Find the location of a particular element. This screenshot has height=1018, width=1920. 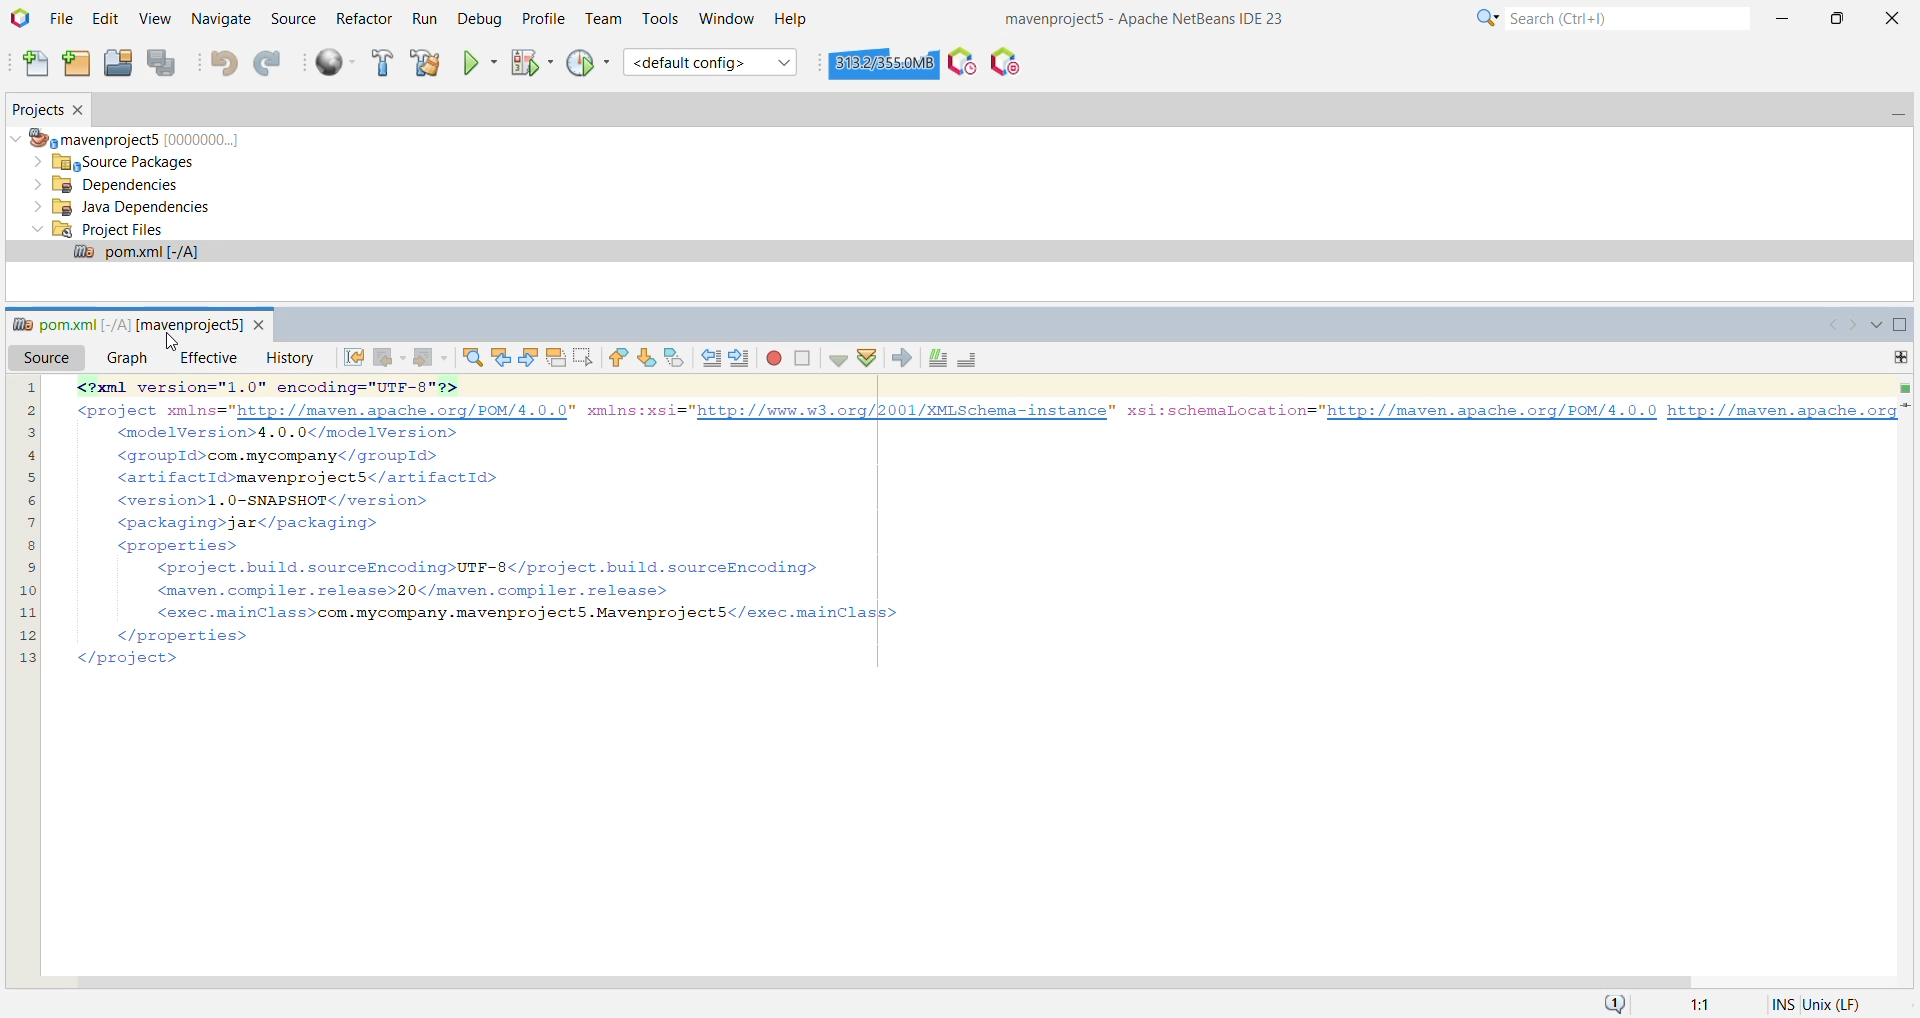

</properties> is located at coordinates (180, 634).